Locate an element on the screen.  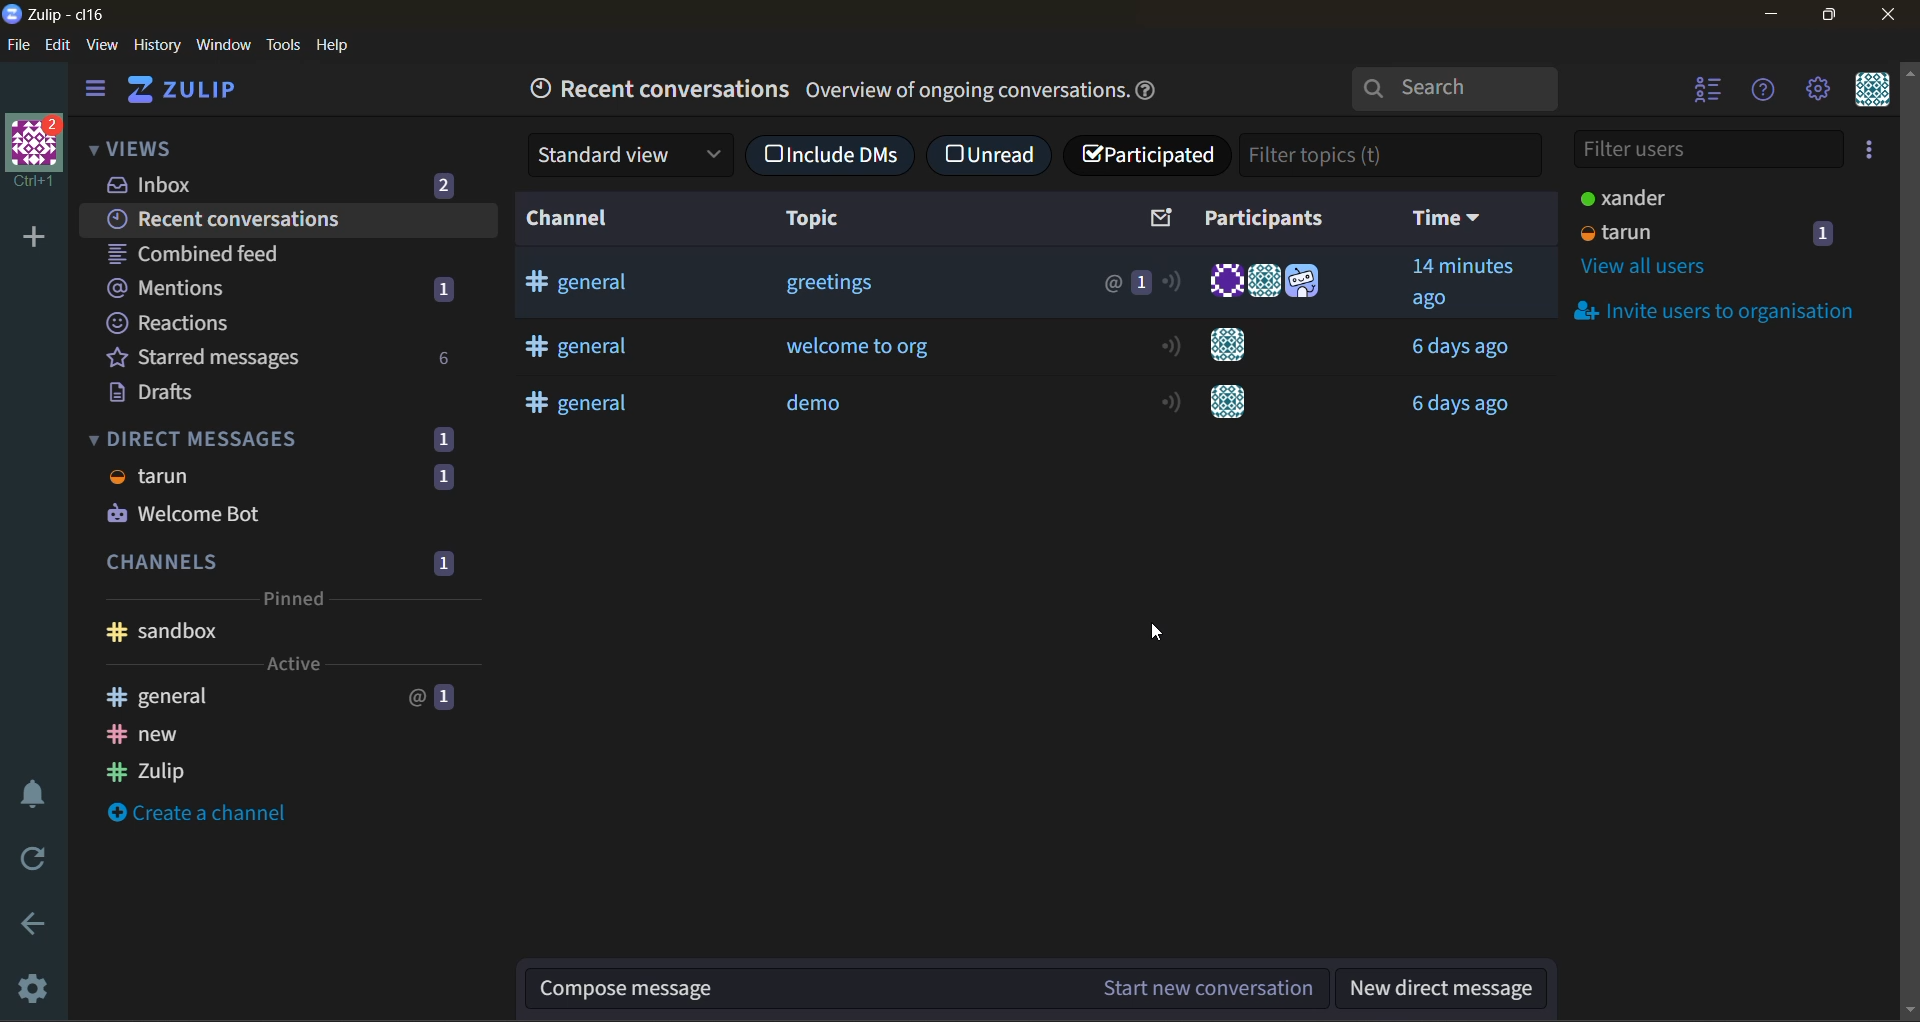
general is located at coordinates (592, 413).